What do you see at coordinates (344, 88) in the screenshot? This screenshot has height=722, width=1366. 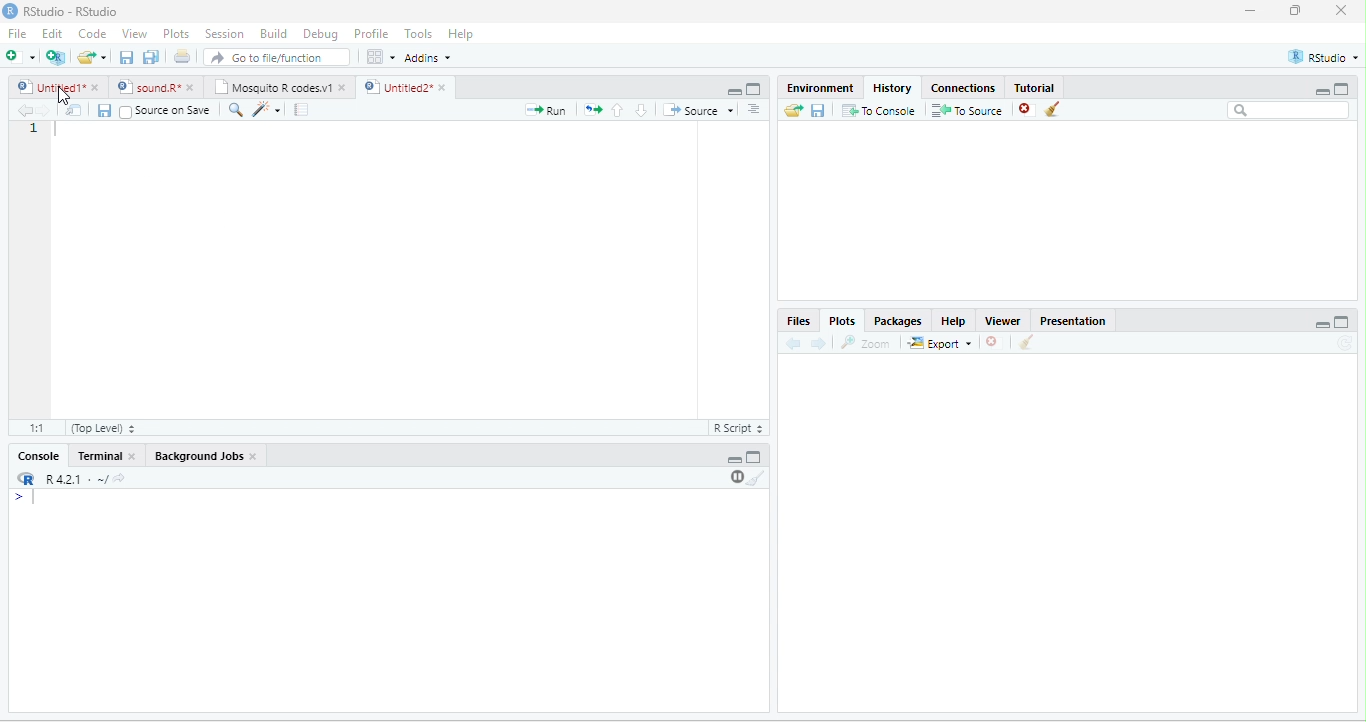 I see `close` at bounding box center [344, 88].